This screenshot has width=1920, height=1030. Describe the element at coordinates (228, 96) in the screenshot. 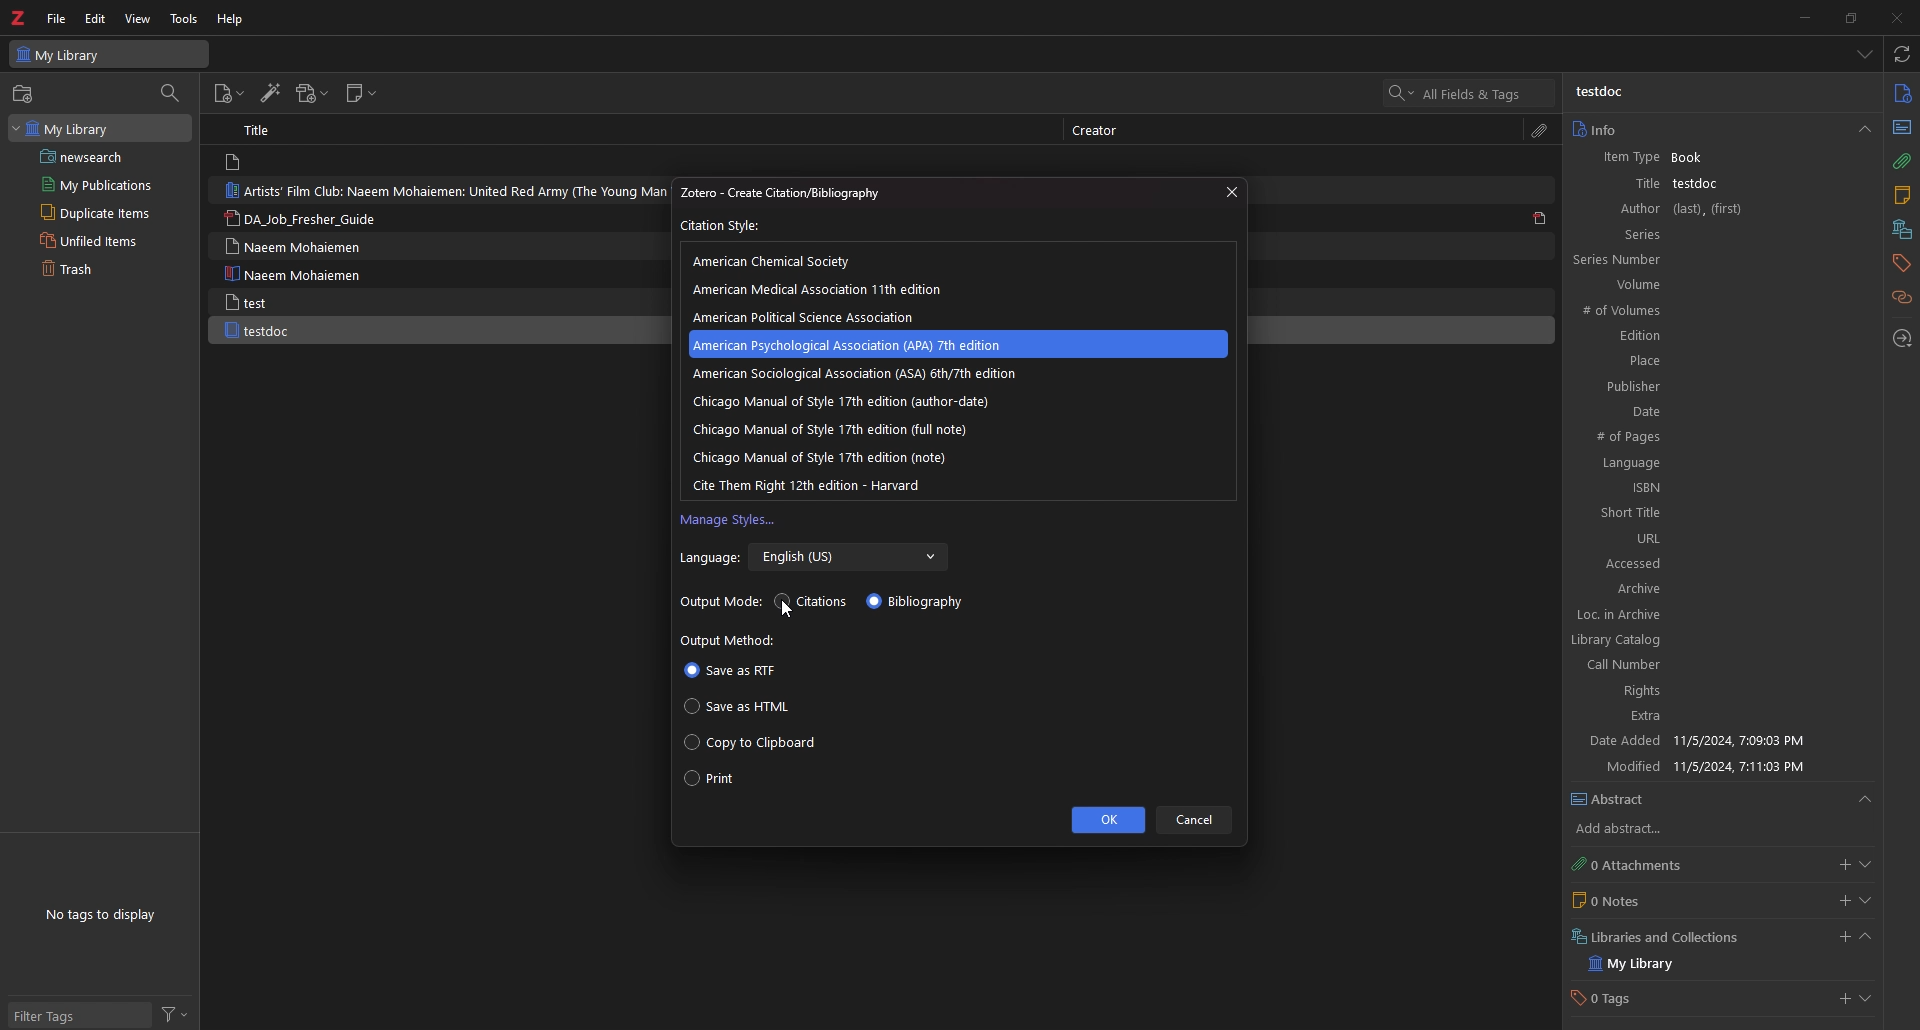

I see `new item` at that location.